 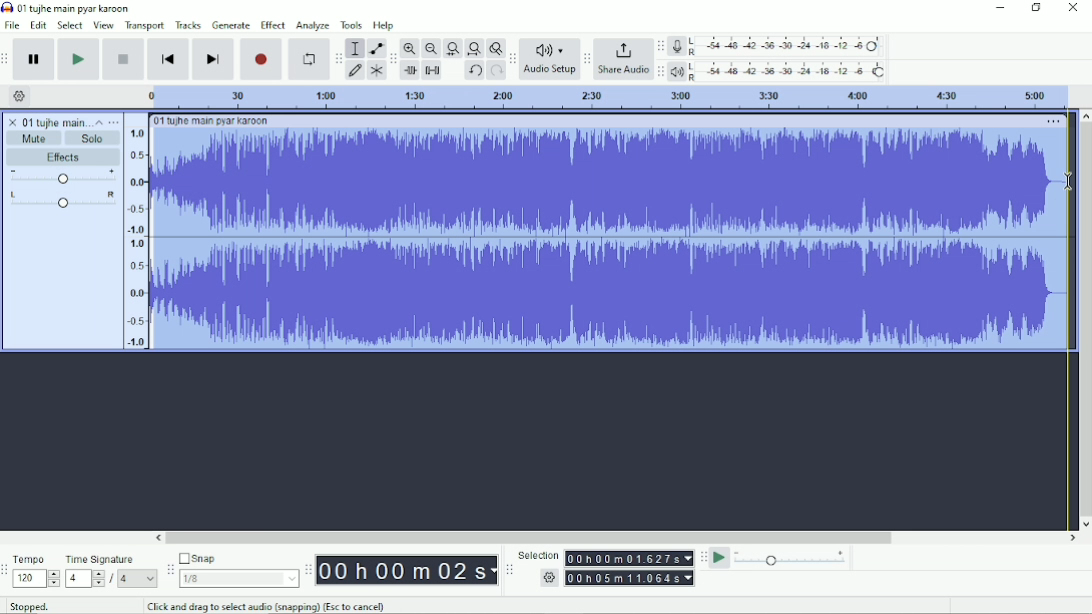 What do you see at coordinates (1069, 183) in the screenshot?
I see `Cursor` at bounding box center [1069, 183].